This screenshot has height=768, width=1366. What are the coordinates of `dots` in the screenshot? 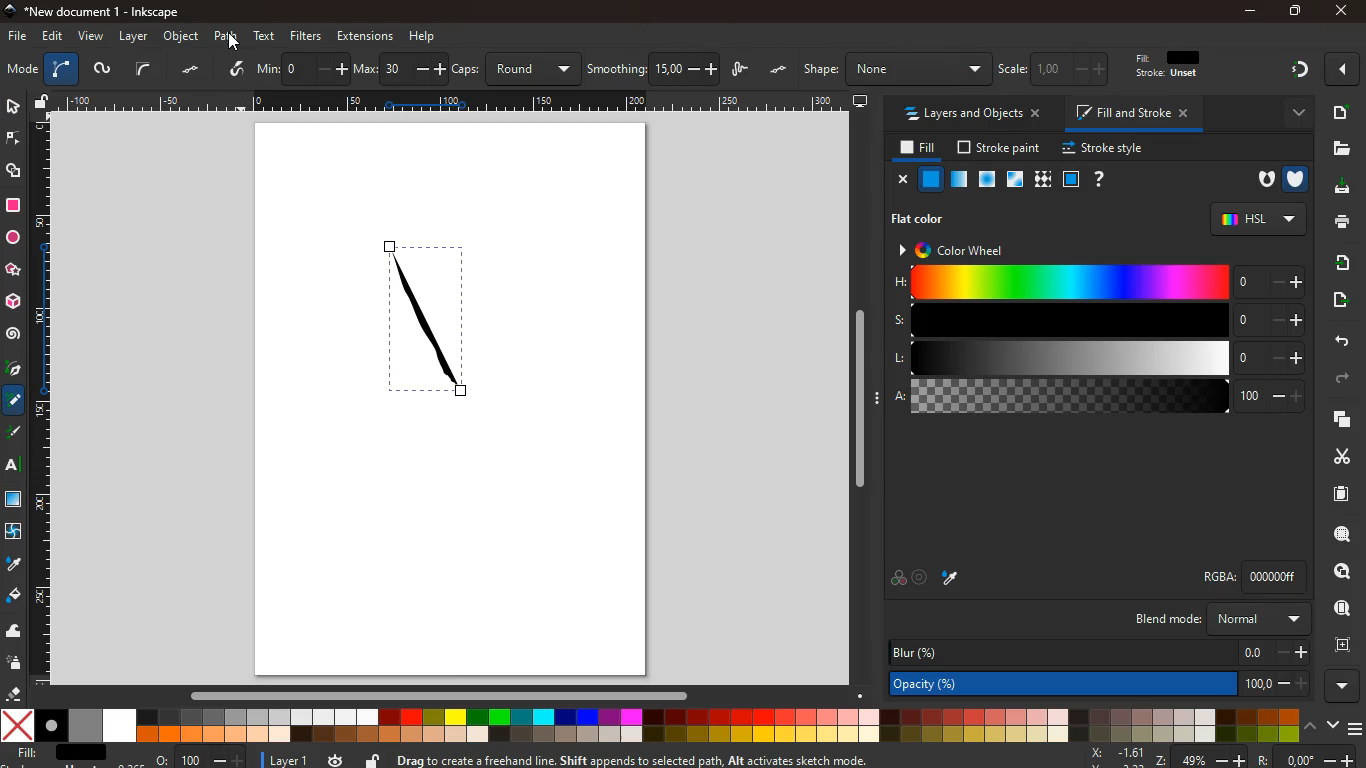 It's located at (780, 70).